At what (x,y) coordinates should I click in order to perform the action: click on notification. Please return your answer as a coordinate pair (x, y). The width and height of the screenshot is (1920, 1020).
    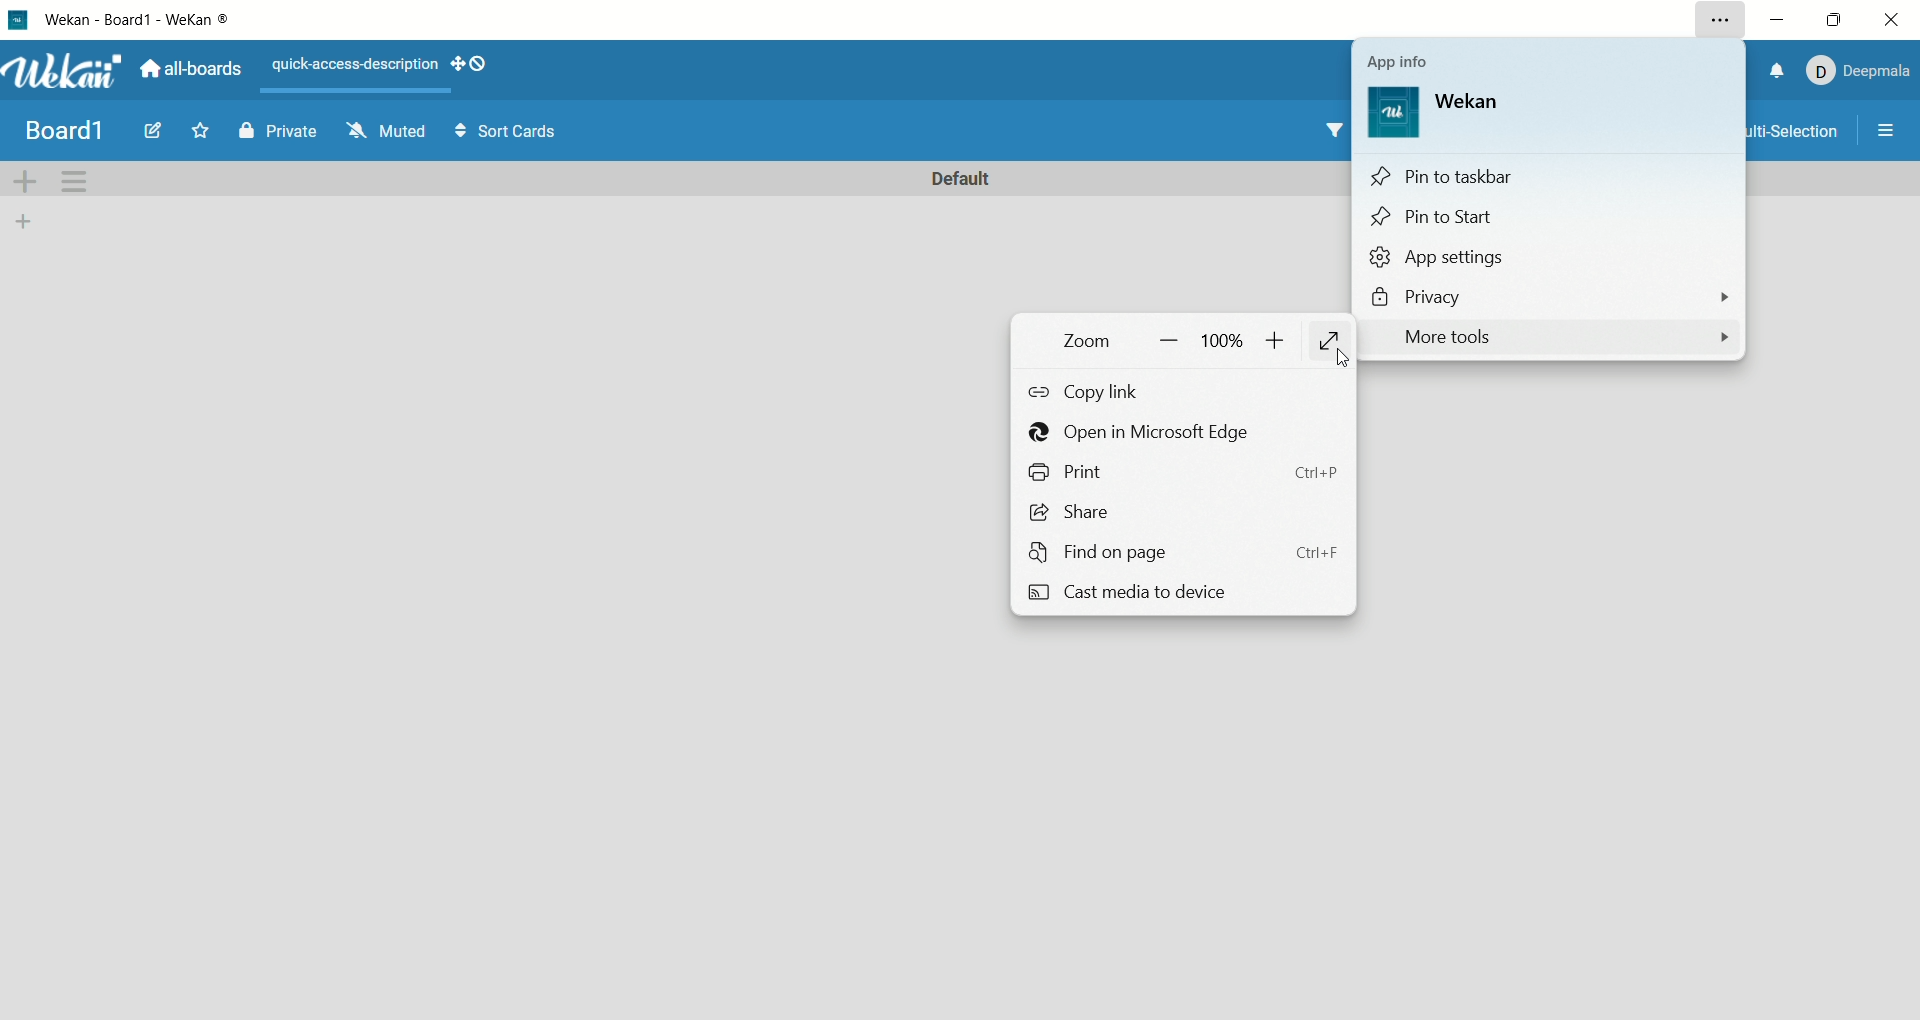
    Looking at the image, I should click on (1778, 71).